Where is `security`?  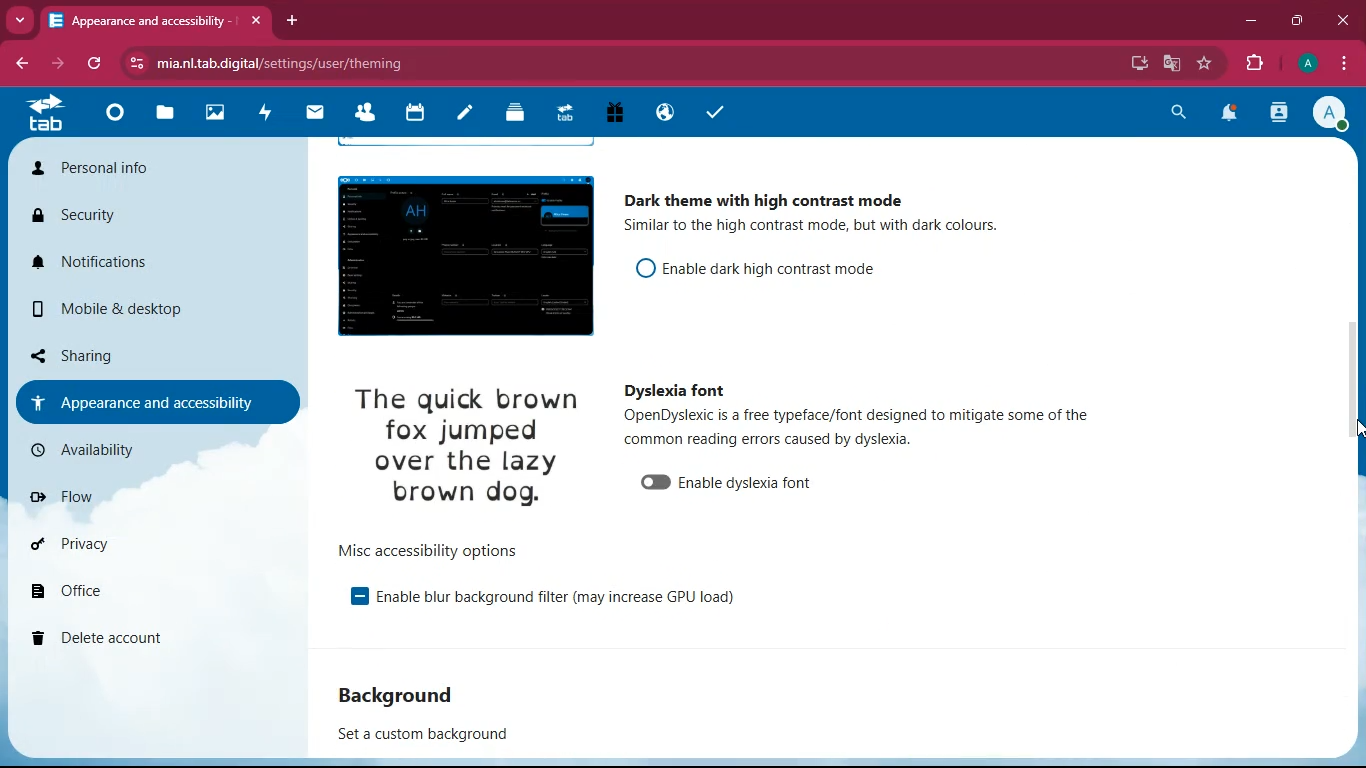
security is located at coordinates (131, 214).